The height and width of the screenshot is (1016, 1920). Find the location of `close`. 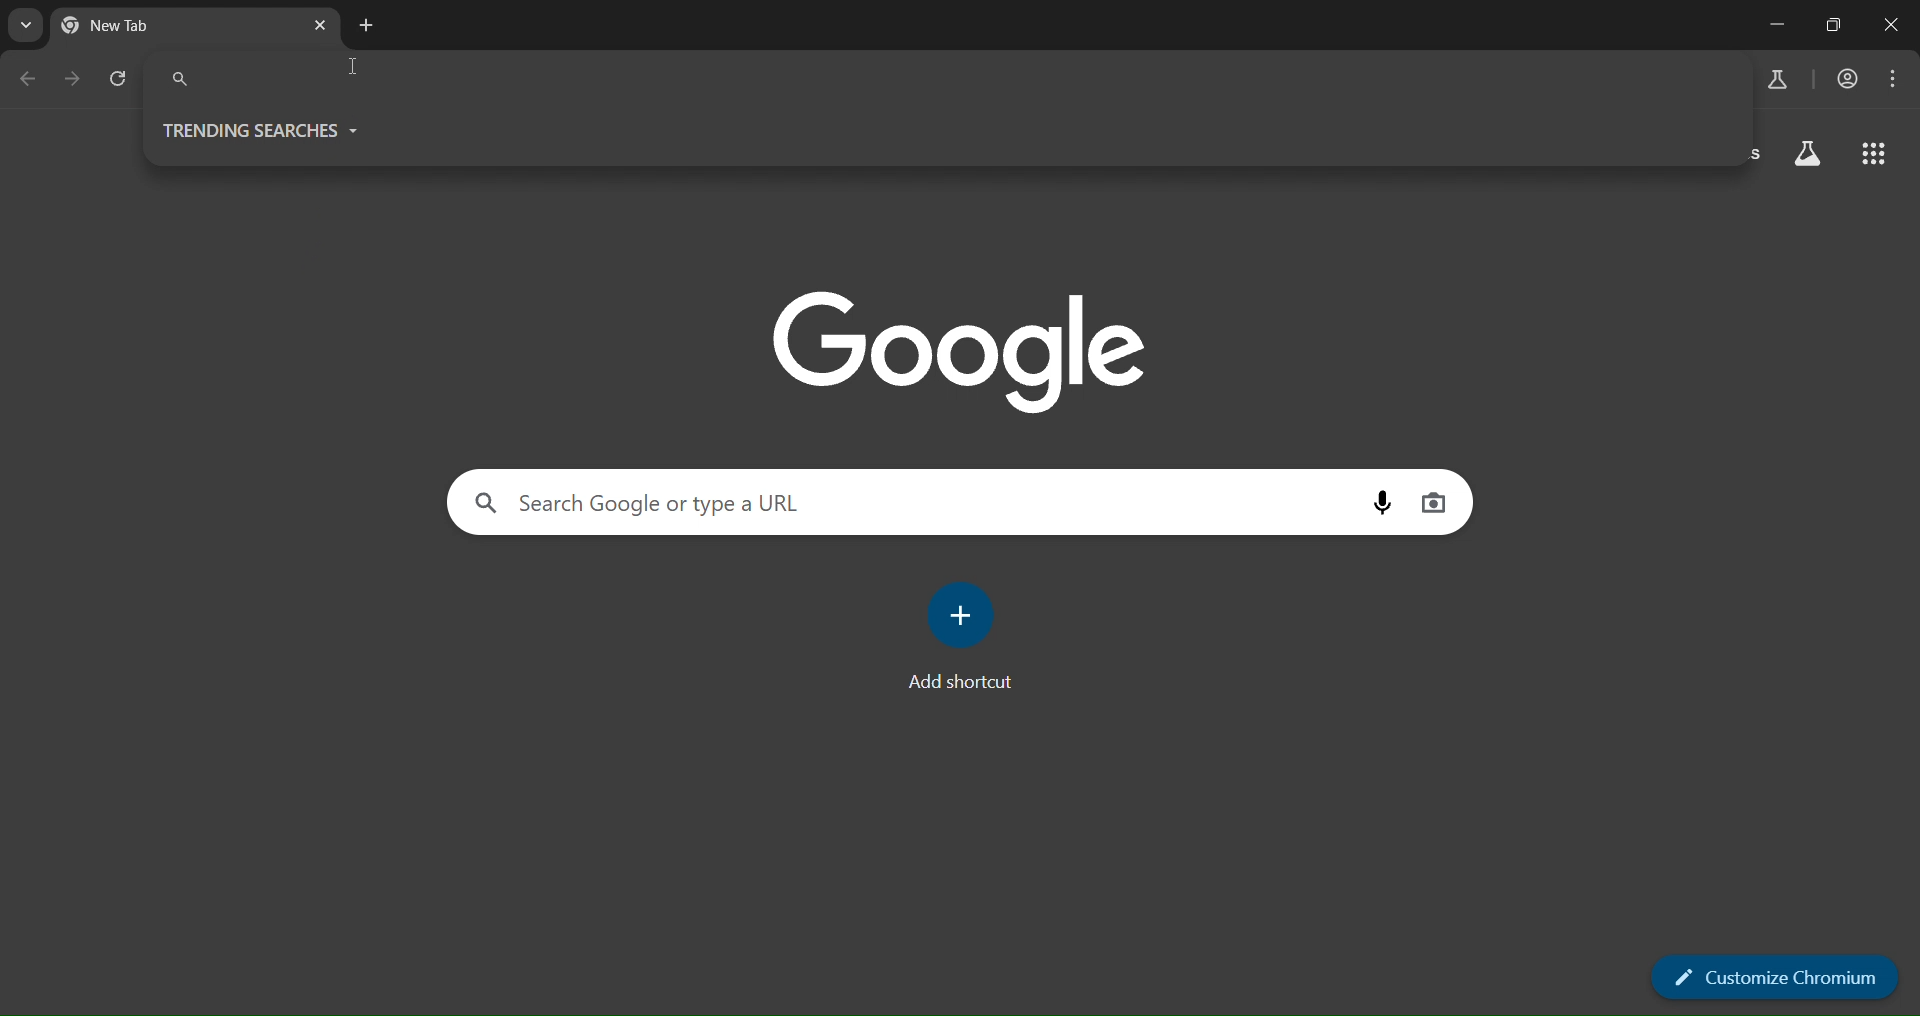

close is located at coordinates (1892, 25).